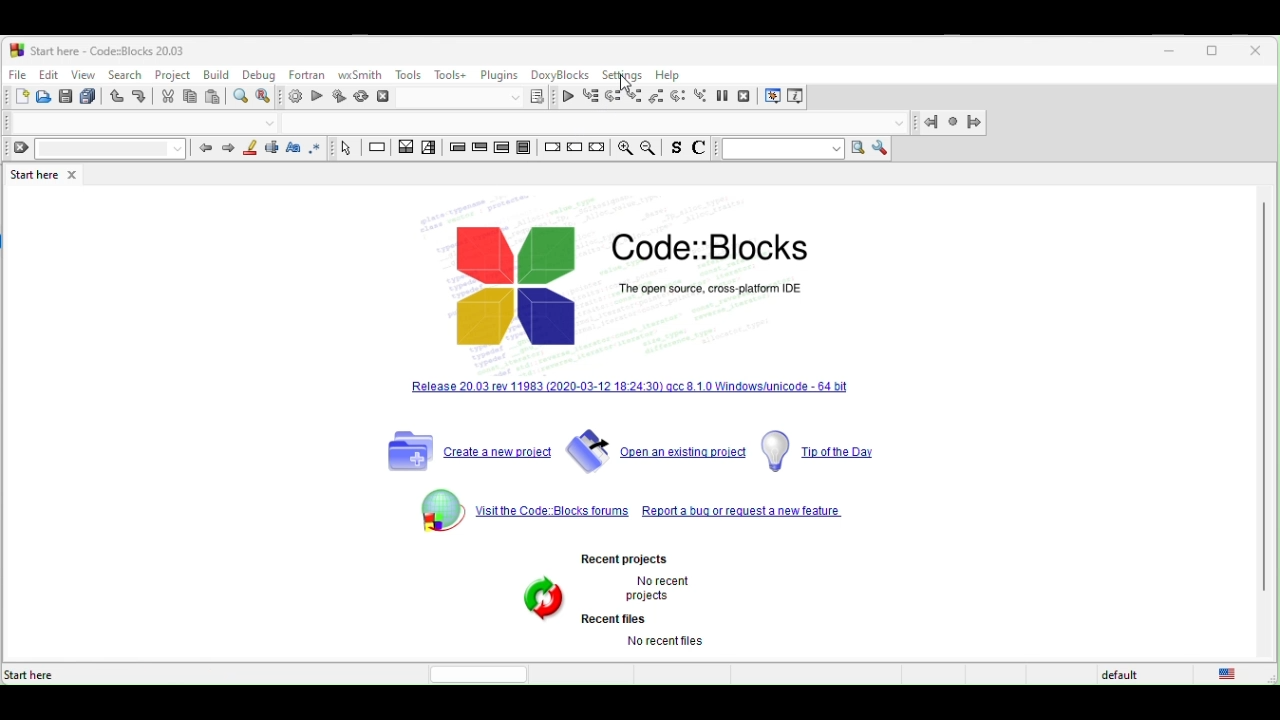 The height and width of the screenshot is (720, 1280). I want to click on toggle source, so click(676, 150).